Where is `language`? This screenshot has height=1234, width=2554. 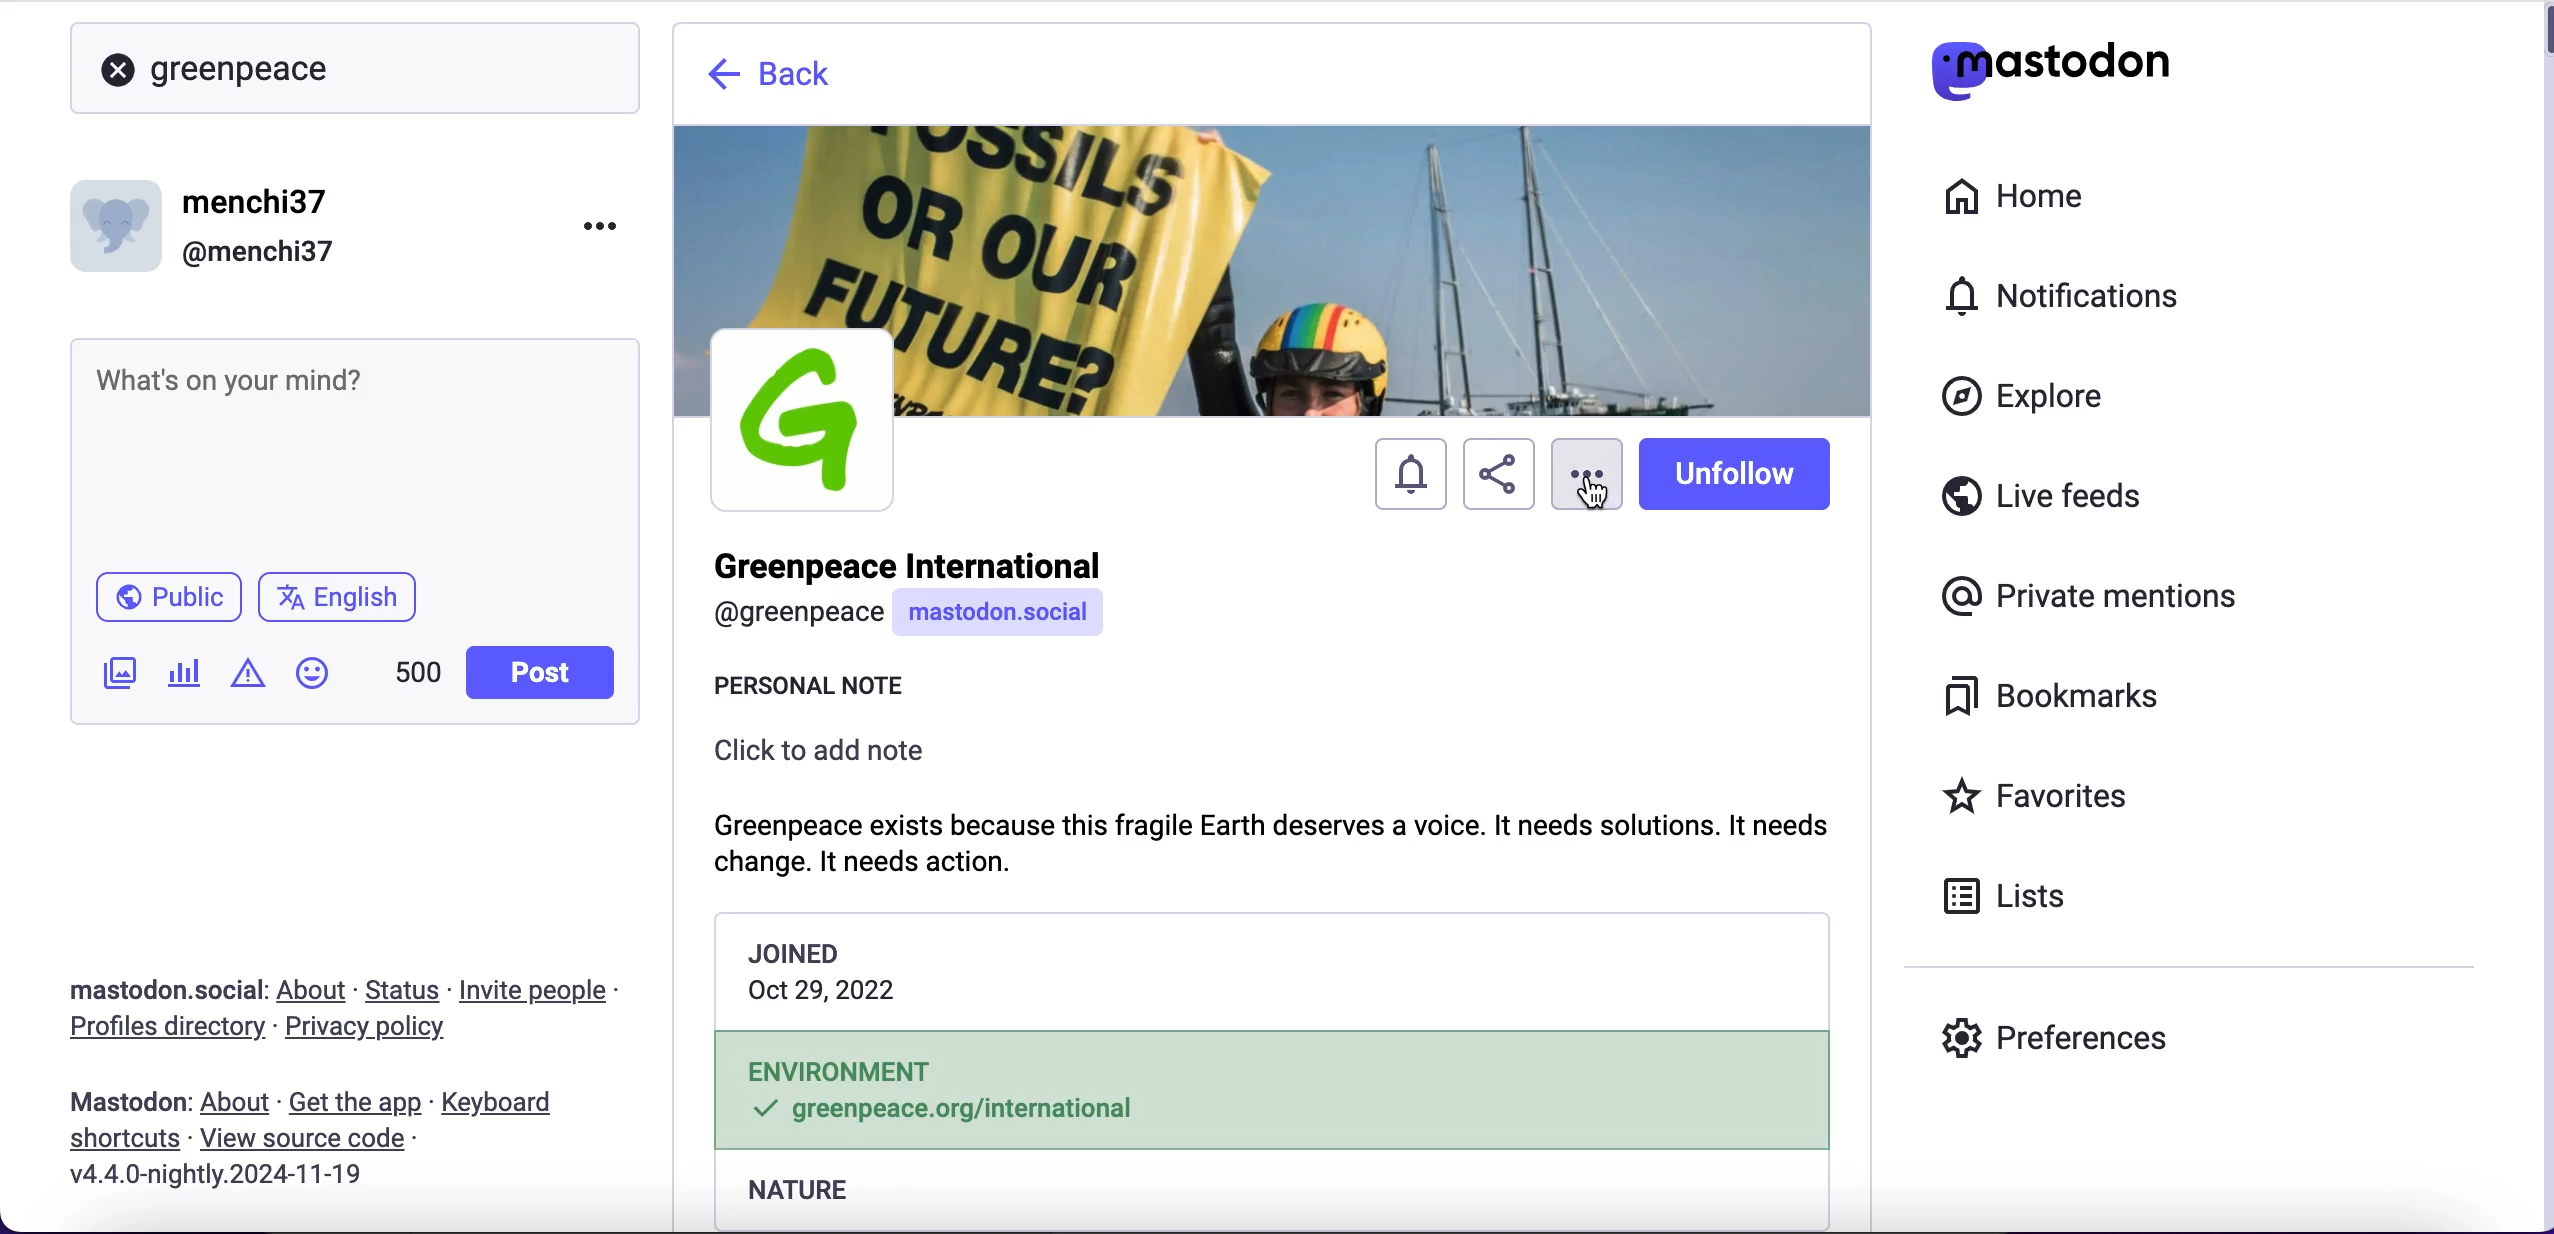
language is located at coordinates (346, 605).